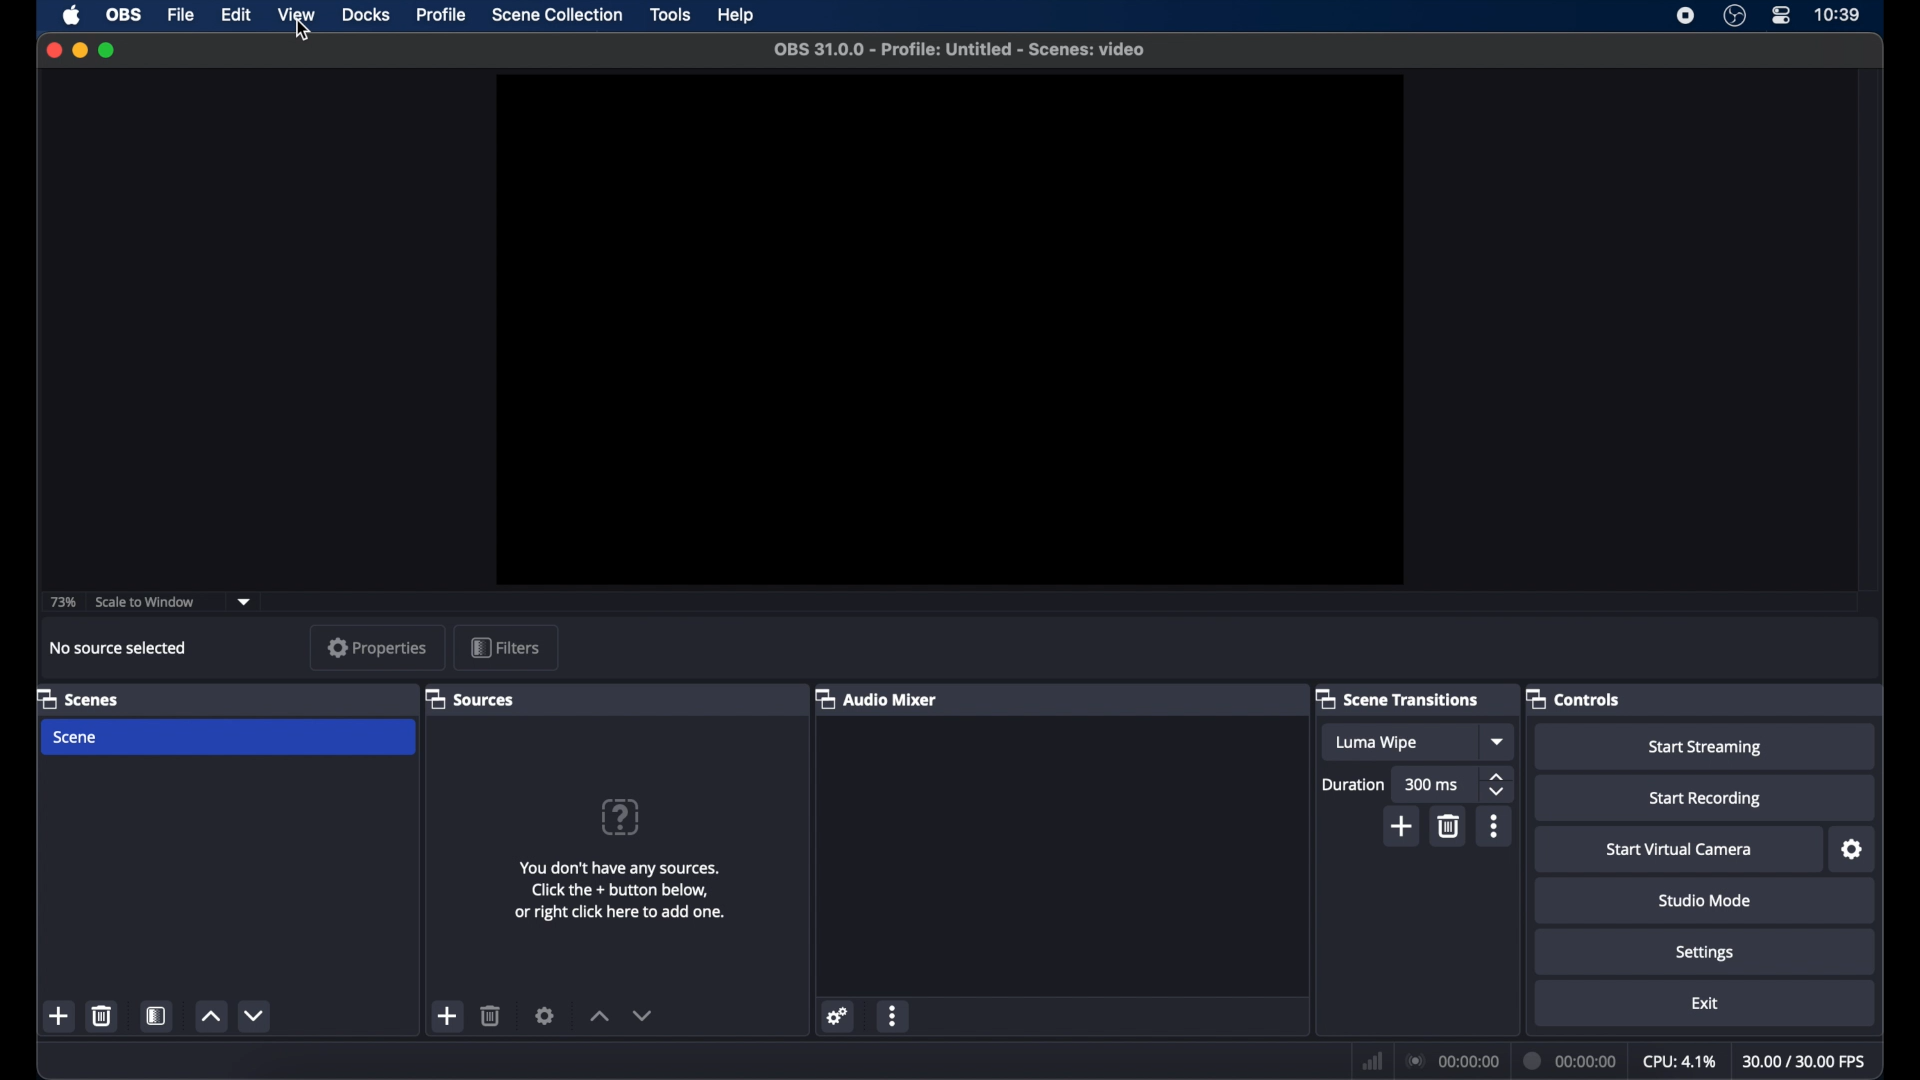 The width and height of the screenshot is (1920, 1080). Describe the element at coordinates (253, 1016) in the screenshot. I see `decrement` at that location.